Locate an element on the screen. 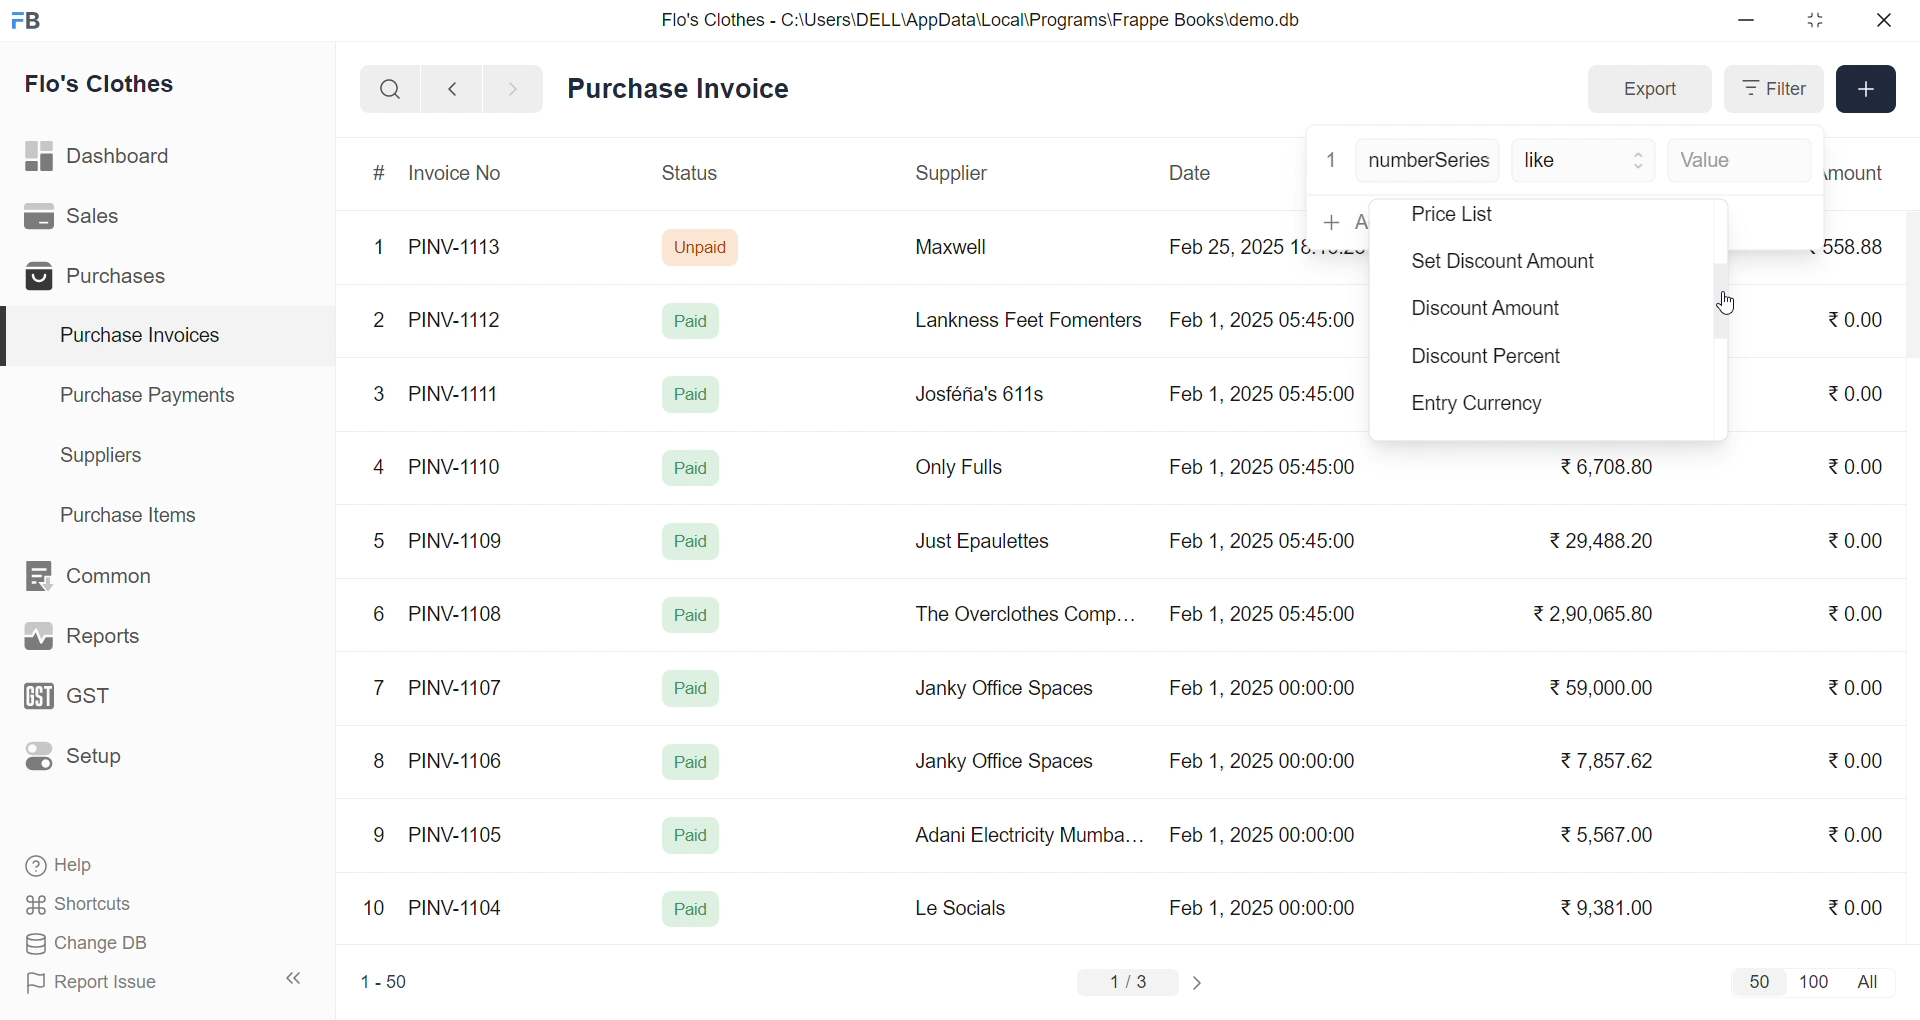  ₹0.00 is located at coordinates (1858, 392).